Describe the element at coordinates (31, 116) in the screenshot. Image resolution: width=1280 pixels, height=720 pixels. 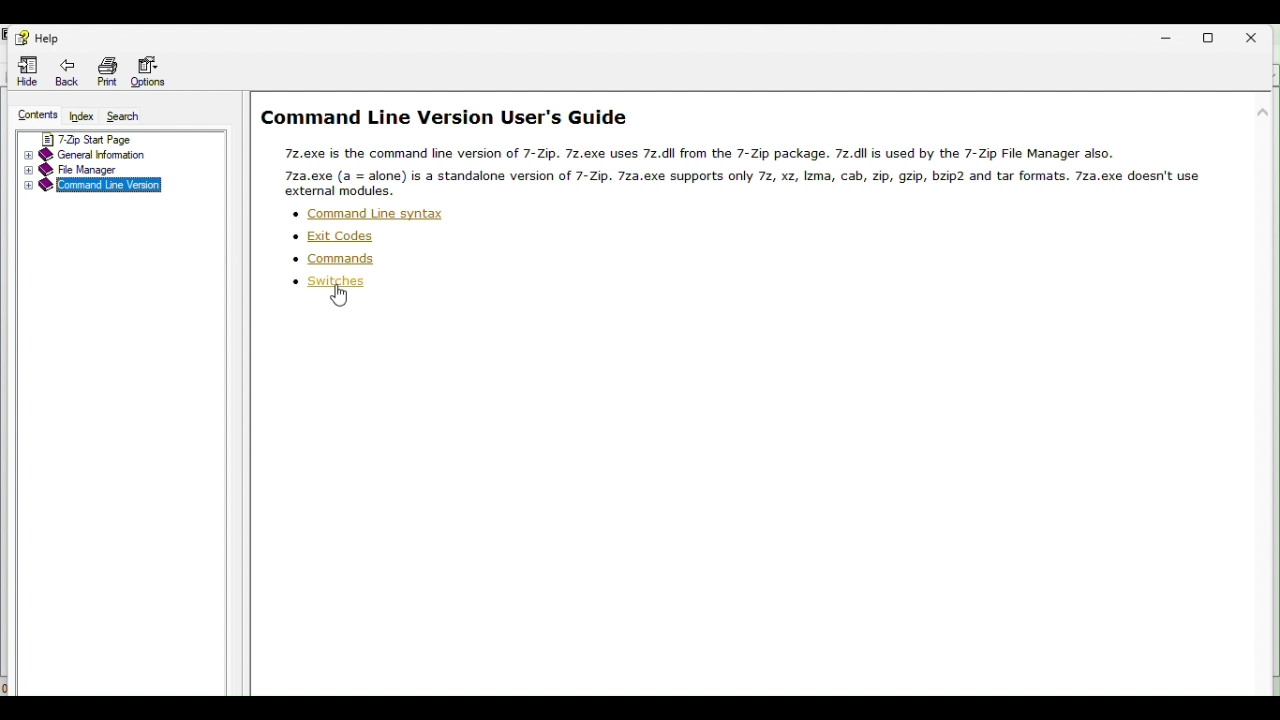
I see `Content` at that location.